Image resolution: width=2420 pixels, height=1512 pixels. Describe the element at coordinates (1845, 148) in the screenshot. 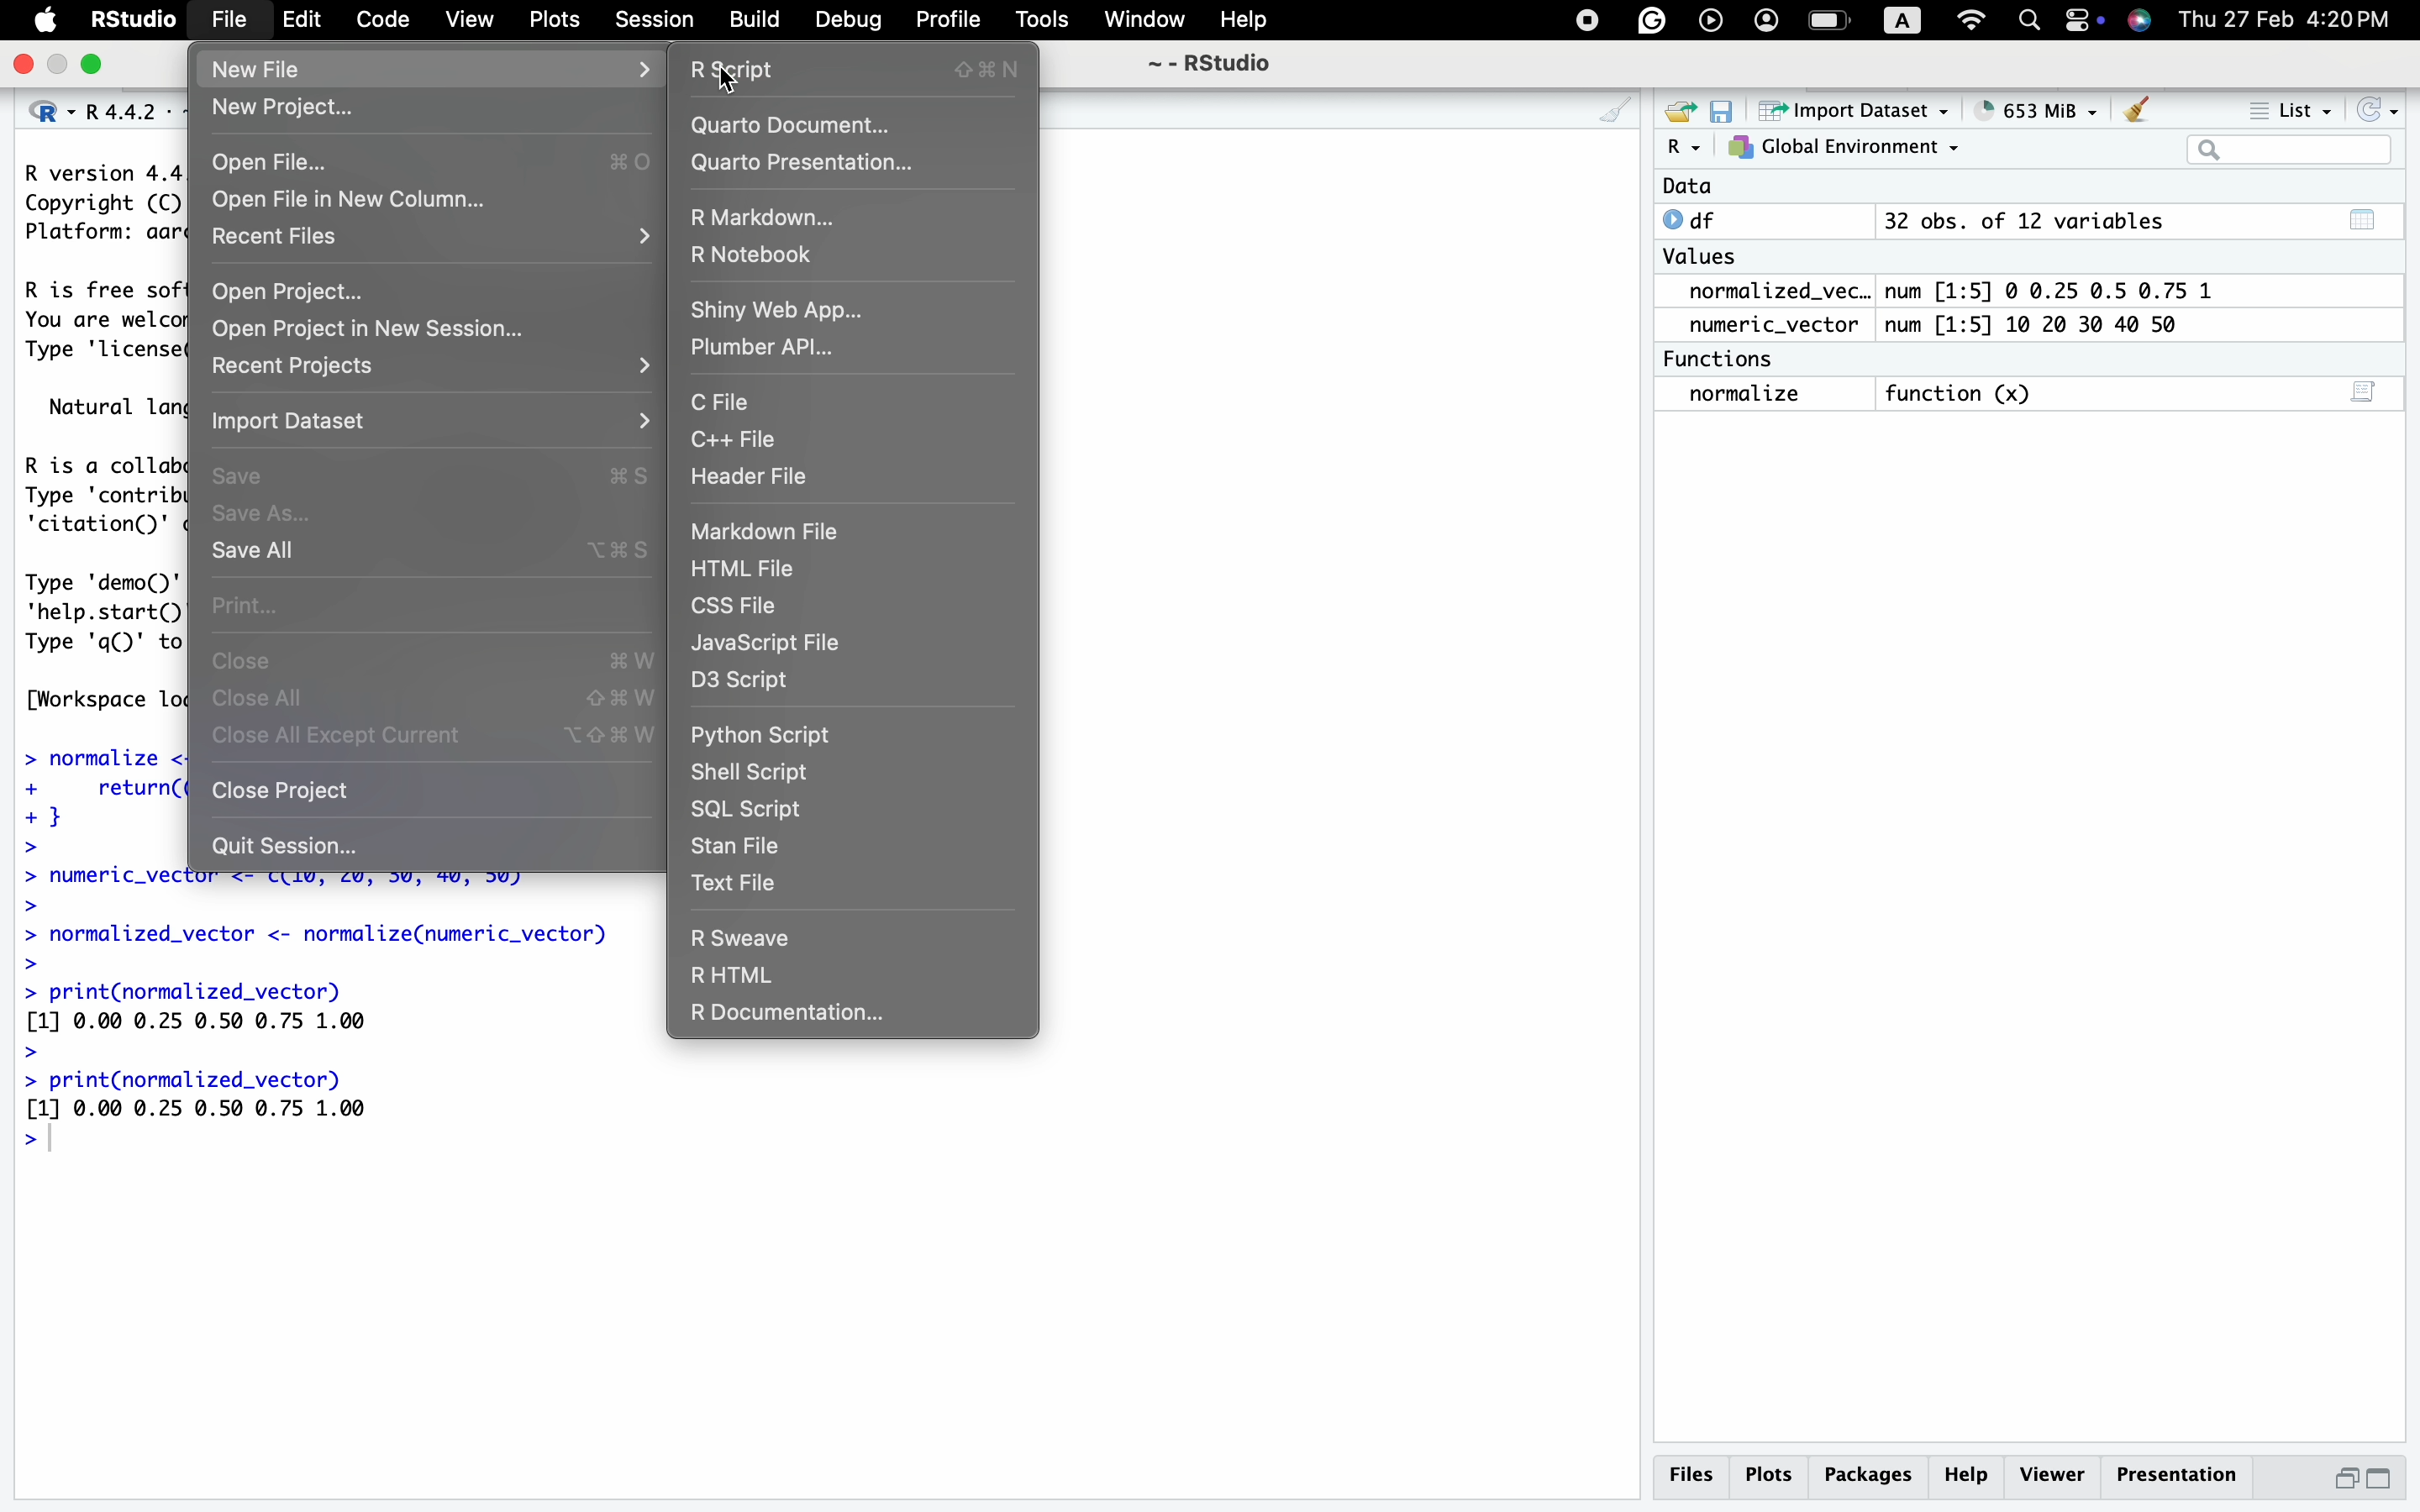

I see `Global Environment` at that location.